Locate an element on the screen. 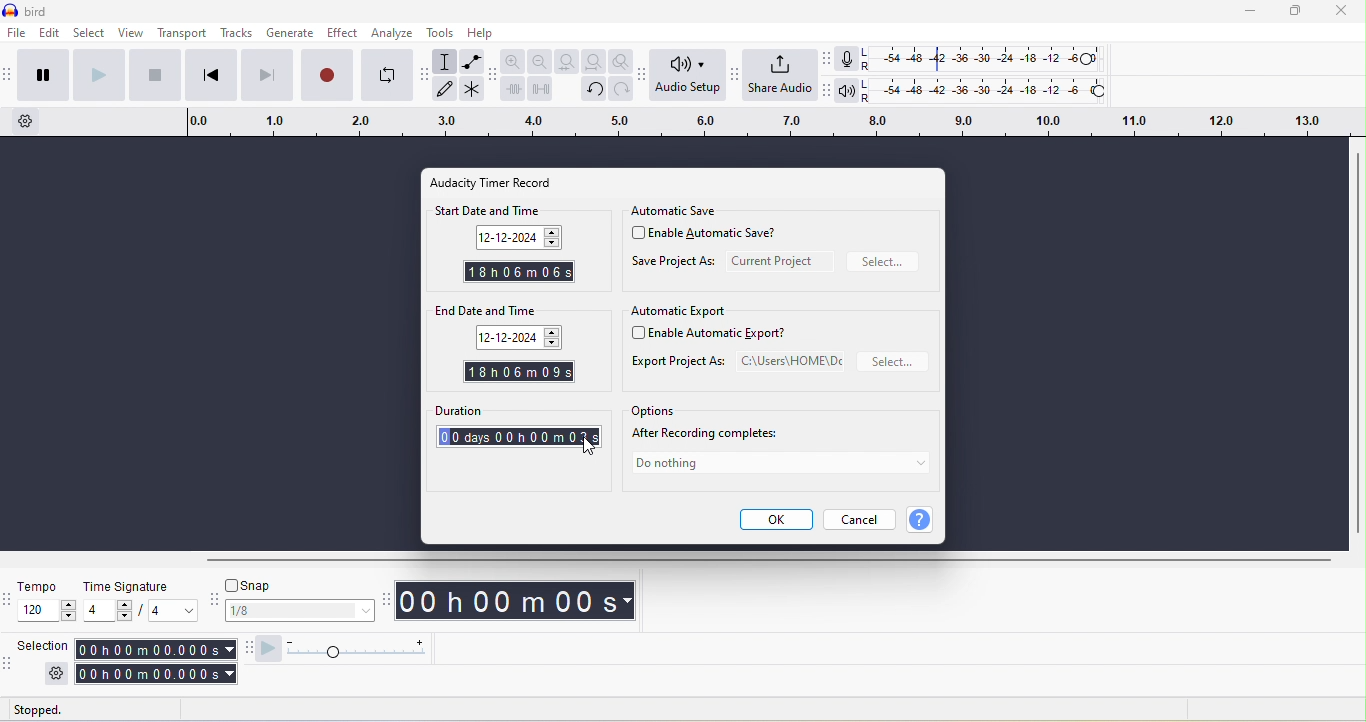 This screenshot has width=1366, height=722. save project as is located at coordinates (673, 264).